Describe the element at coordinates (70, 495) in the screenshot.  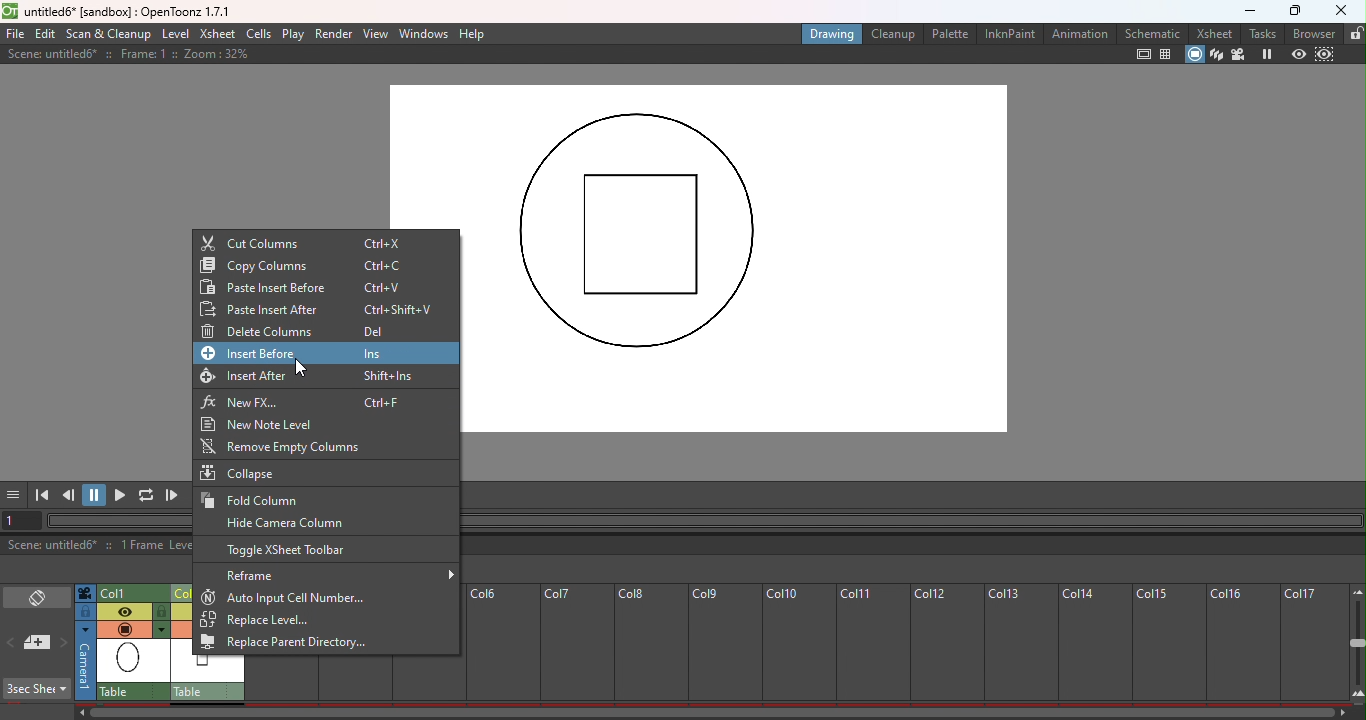
I see `Previous frame` at that location.